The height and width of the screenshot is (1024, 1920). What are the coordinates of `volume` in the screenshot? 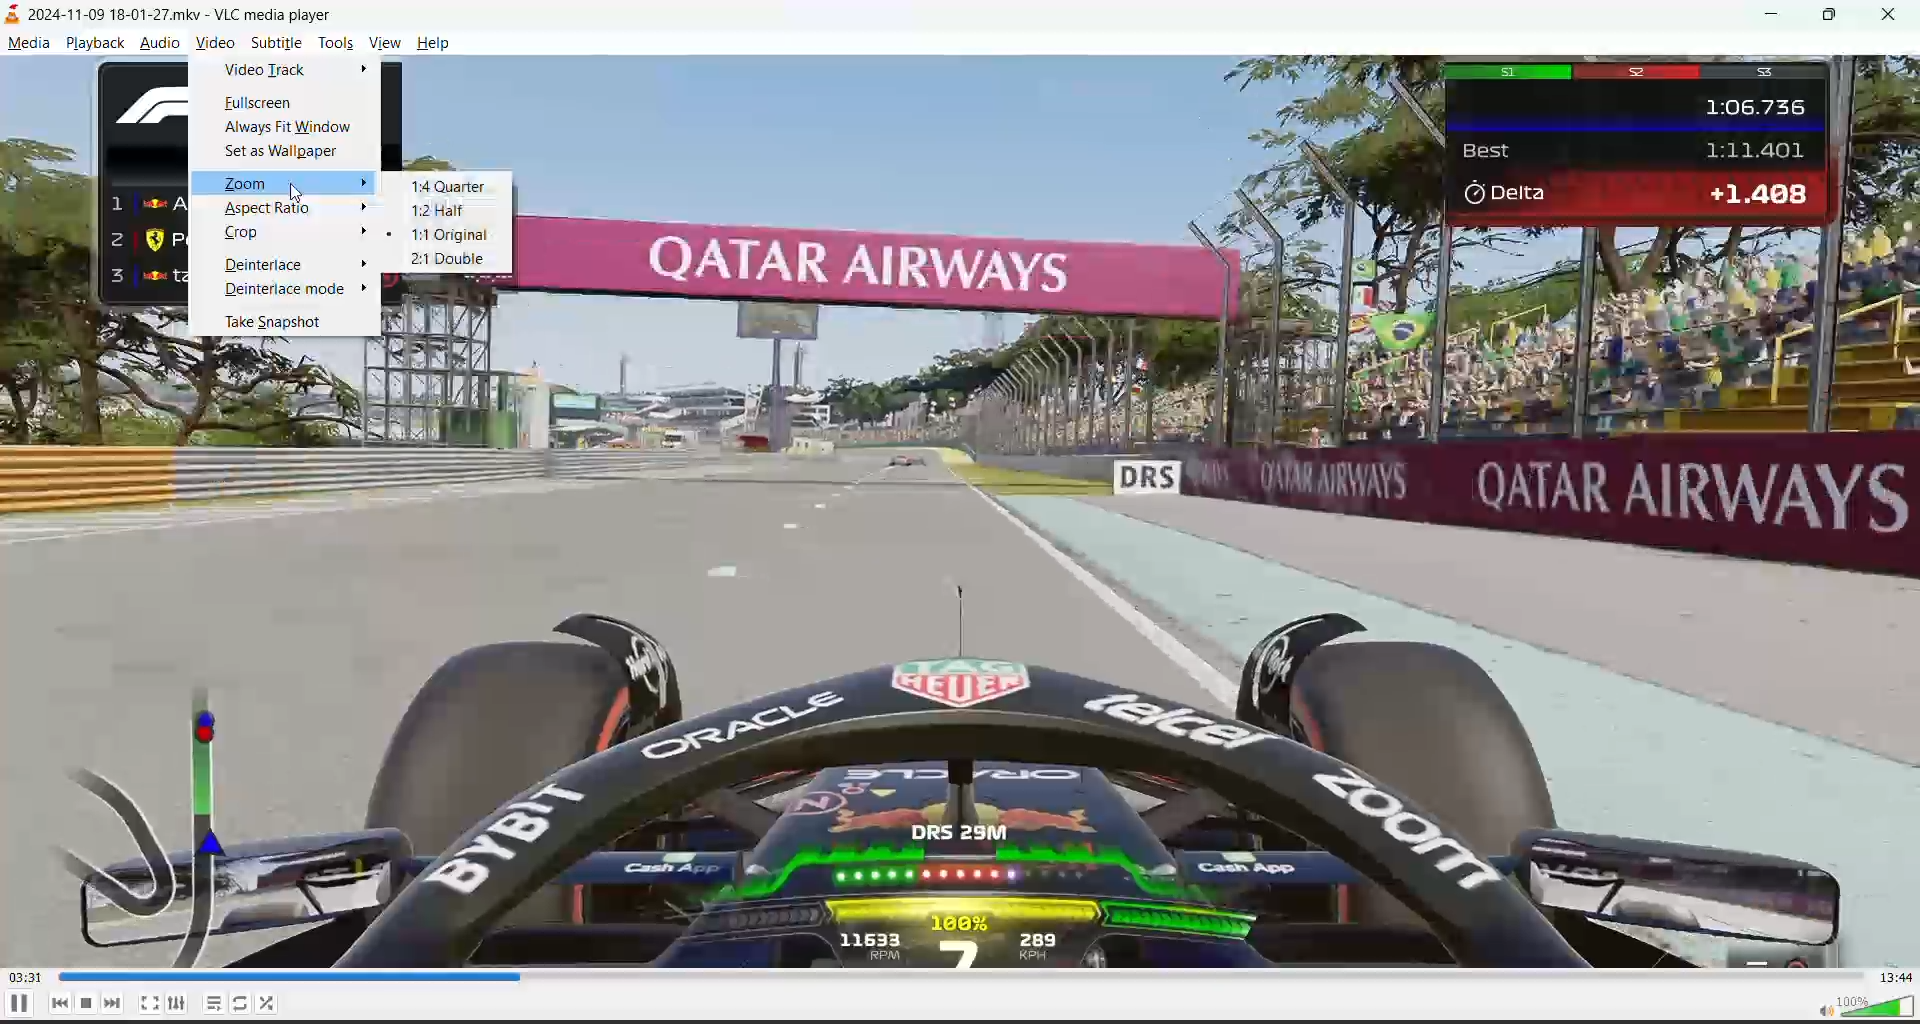 It's located at (1865, 1005).